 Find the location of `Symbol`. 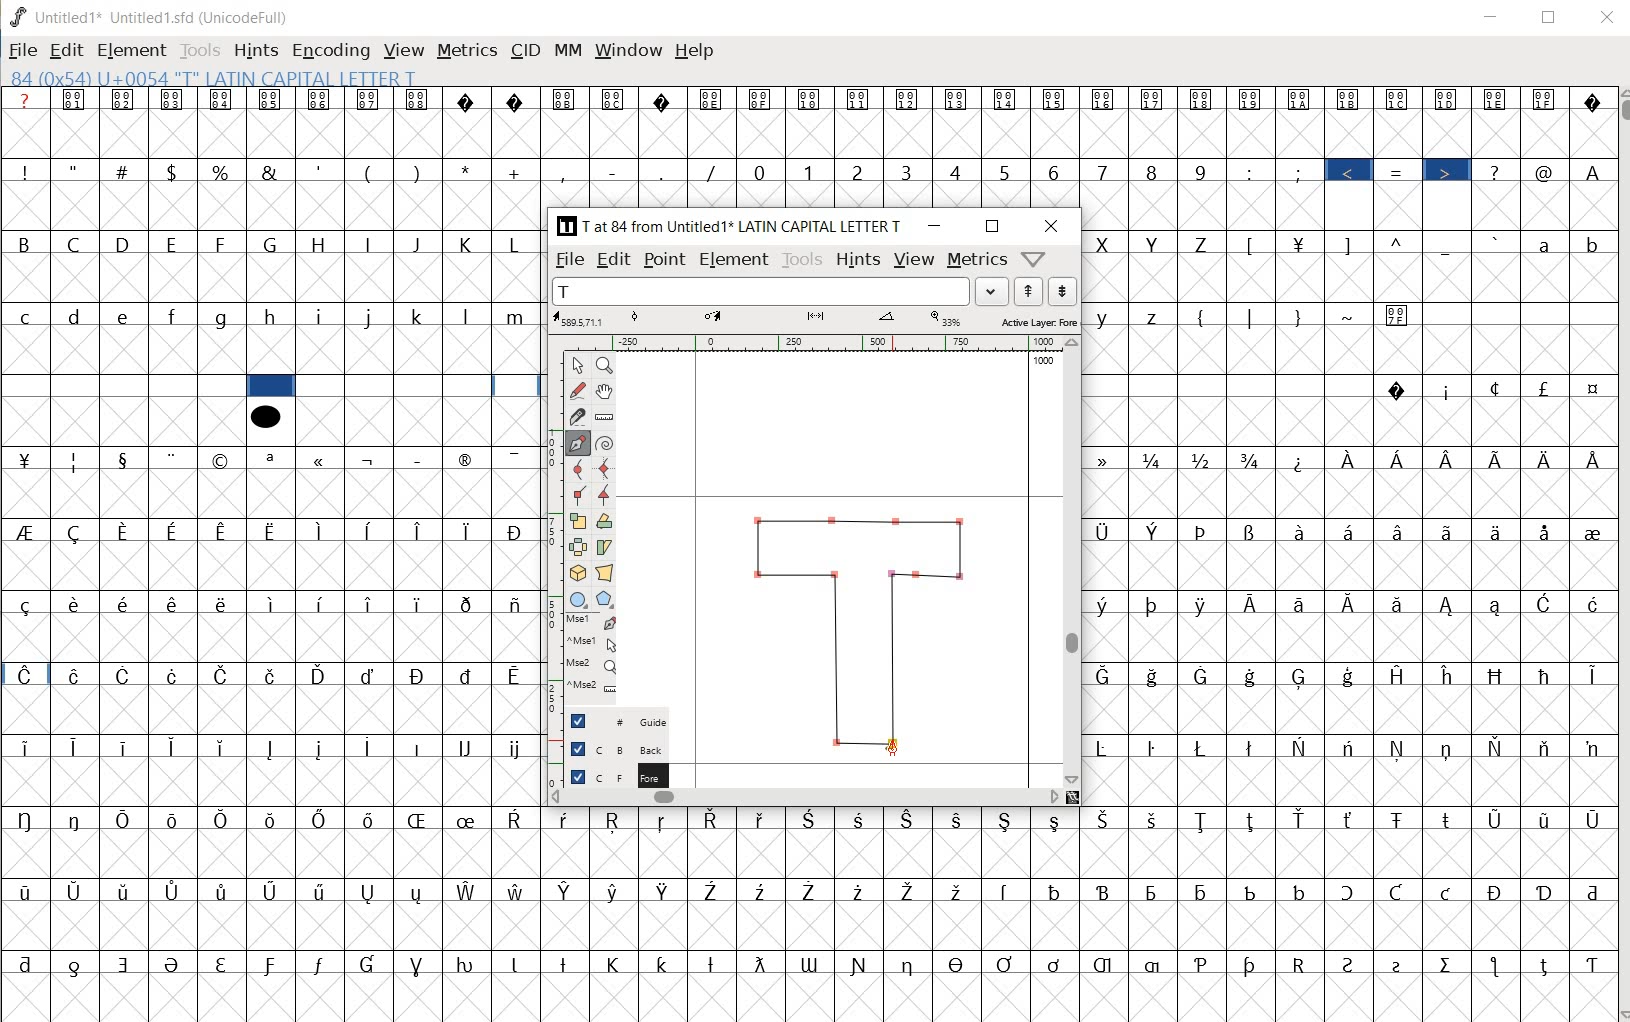

Symbol is located at coordinates (1404, 675).